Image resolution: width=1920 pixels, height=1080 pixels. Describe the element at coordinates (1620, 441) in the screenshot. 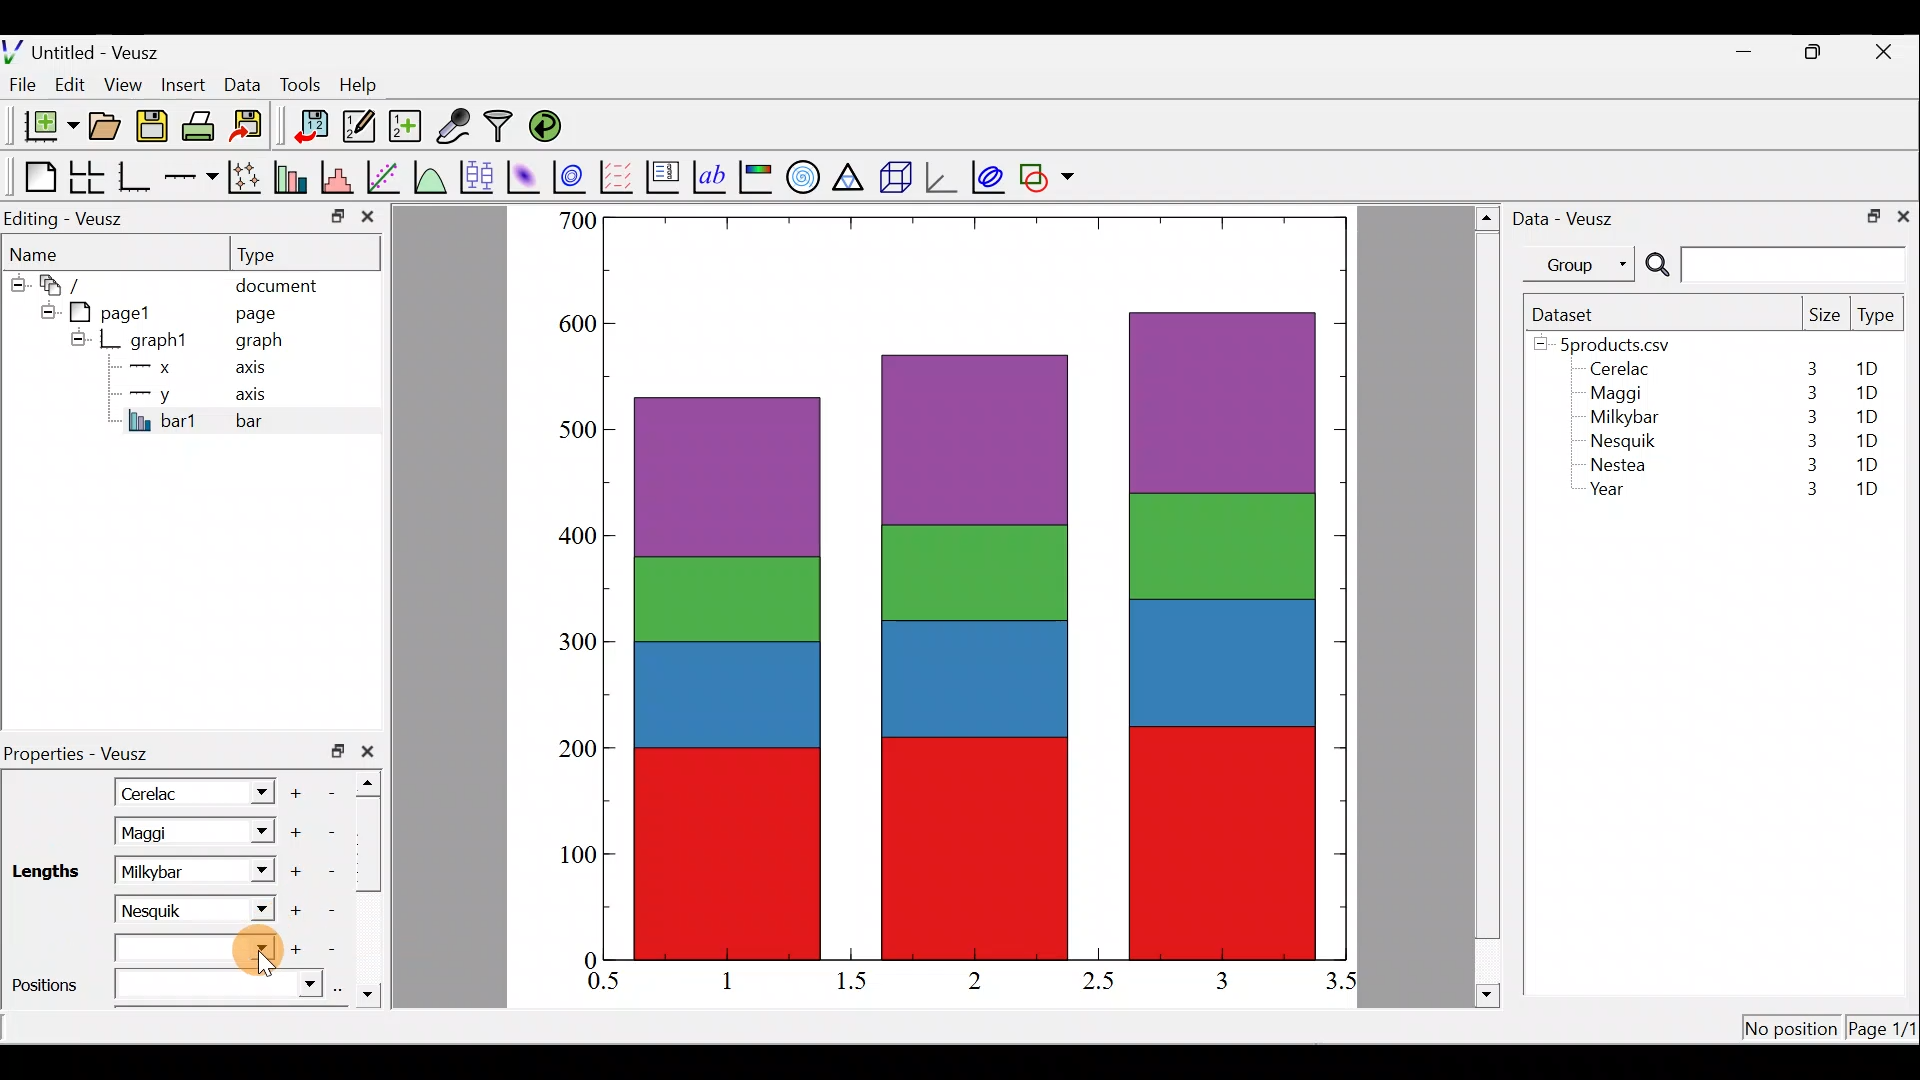

I see `Nesquik` at that location.